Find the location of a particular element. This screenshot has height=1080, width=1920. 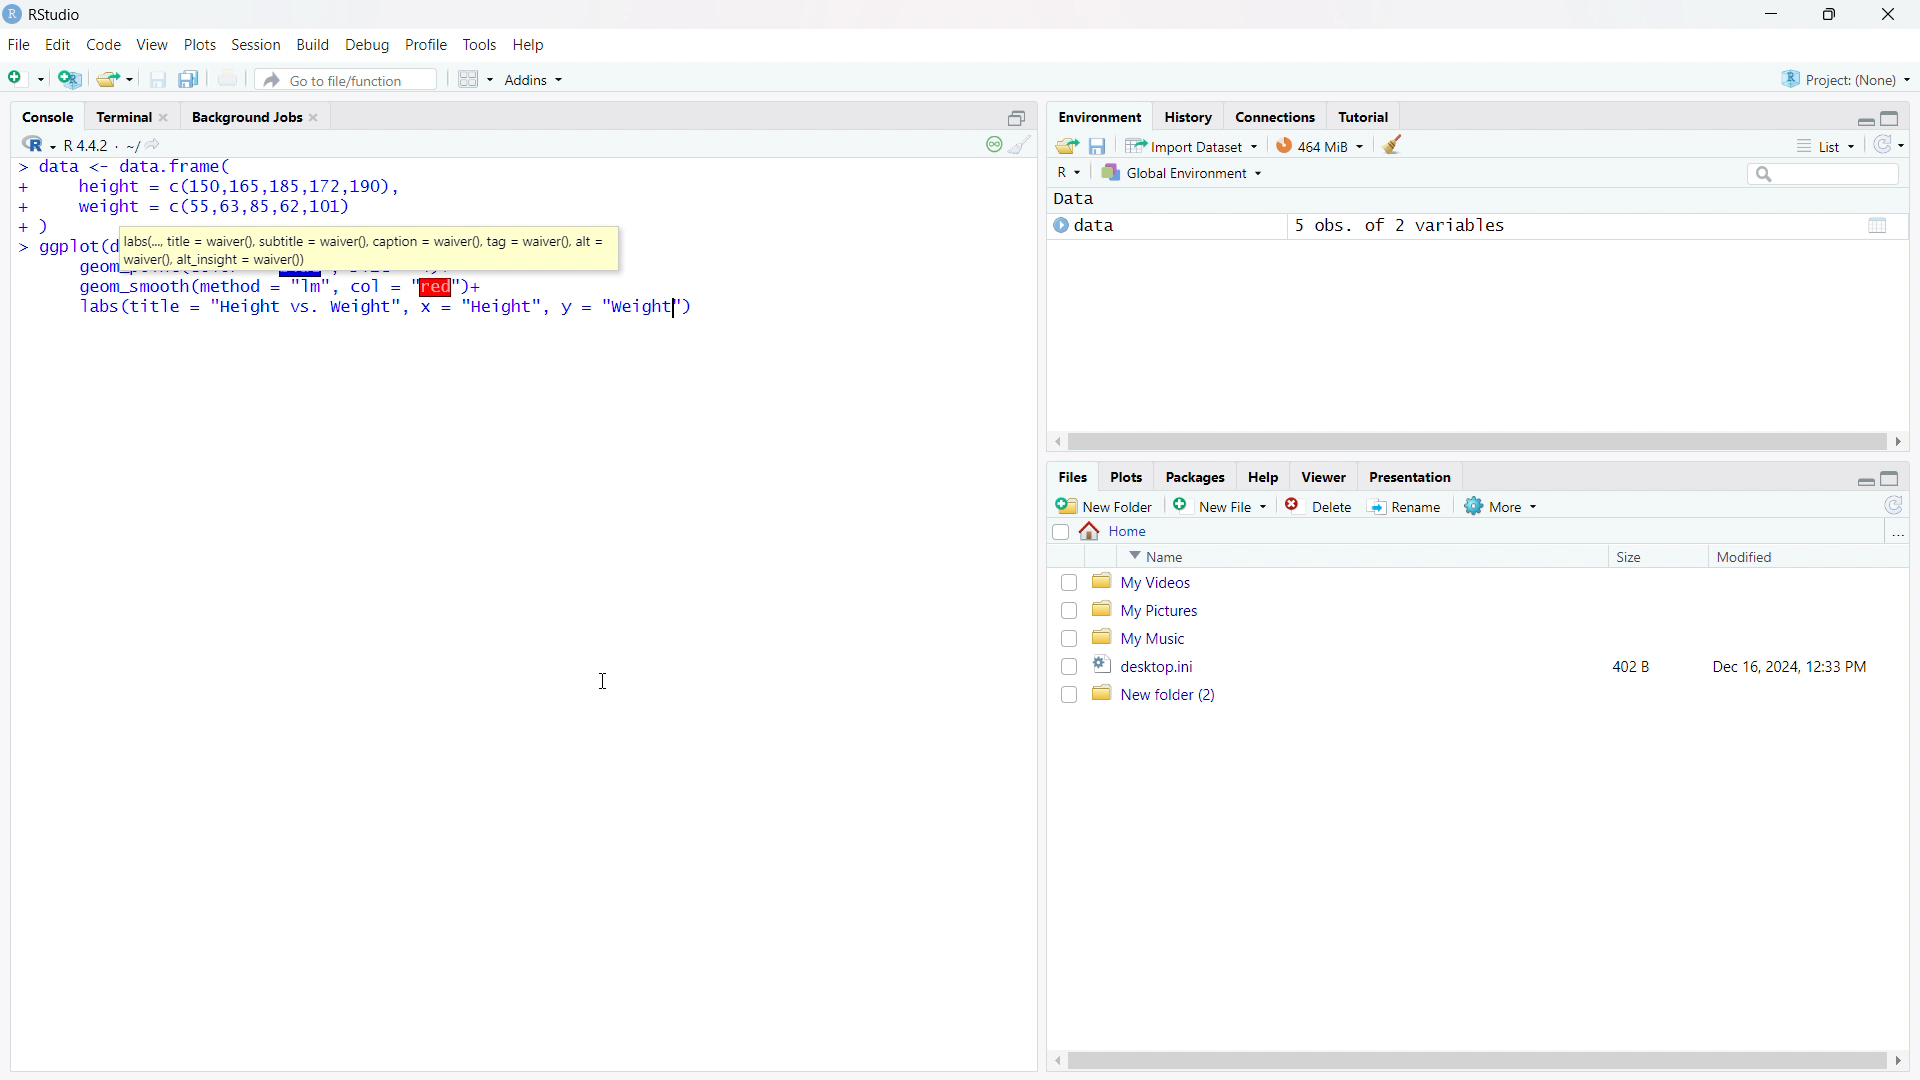

code is located at coordinates (104, 45).